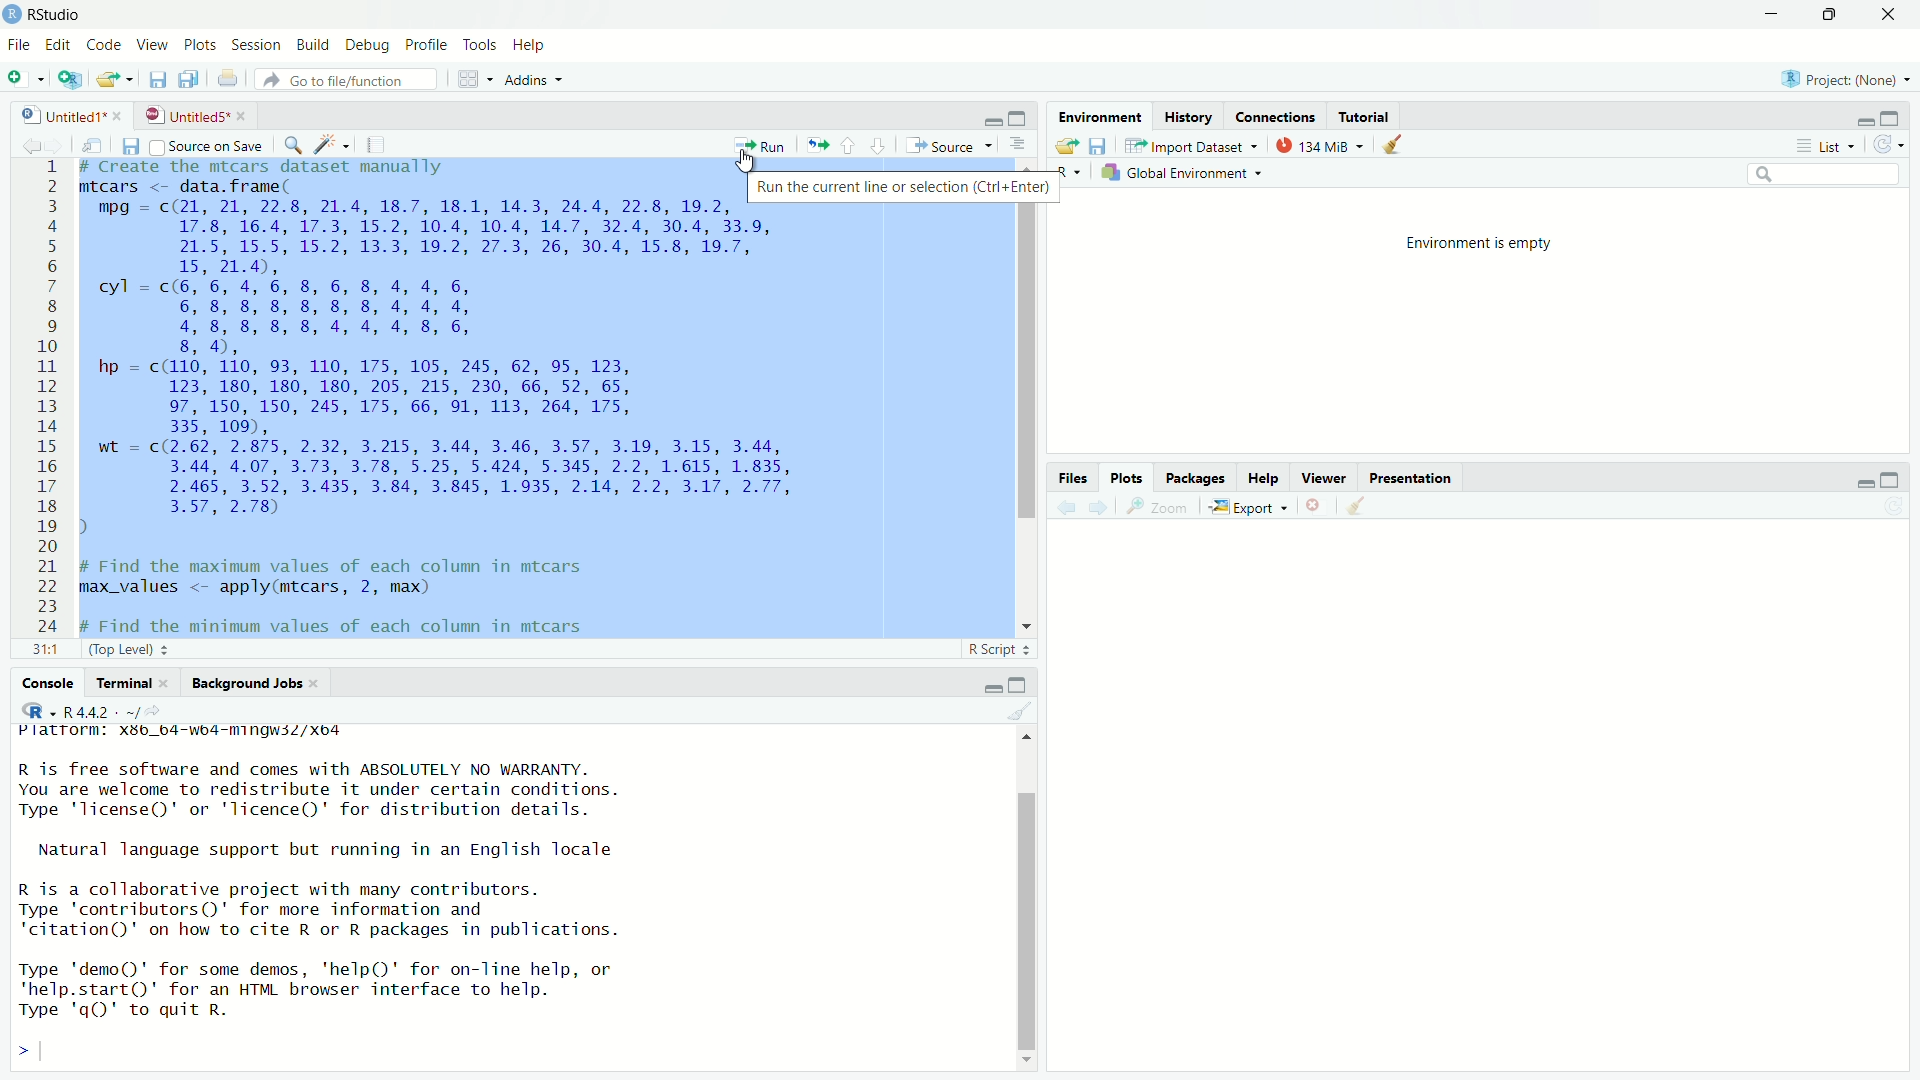 The image size is (1920, 1080). What do you see at coordinates (294, 147) in the screenshot?
I see `search` at bounding box center [294, 147].